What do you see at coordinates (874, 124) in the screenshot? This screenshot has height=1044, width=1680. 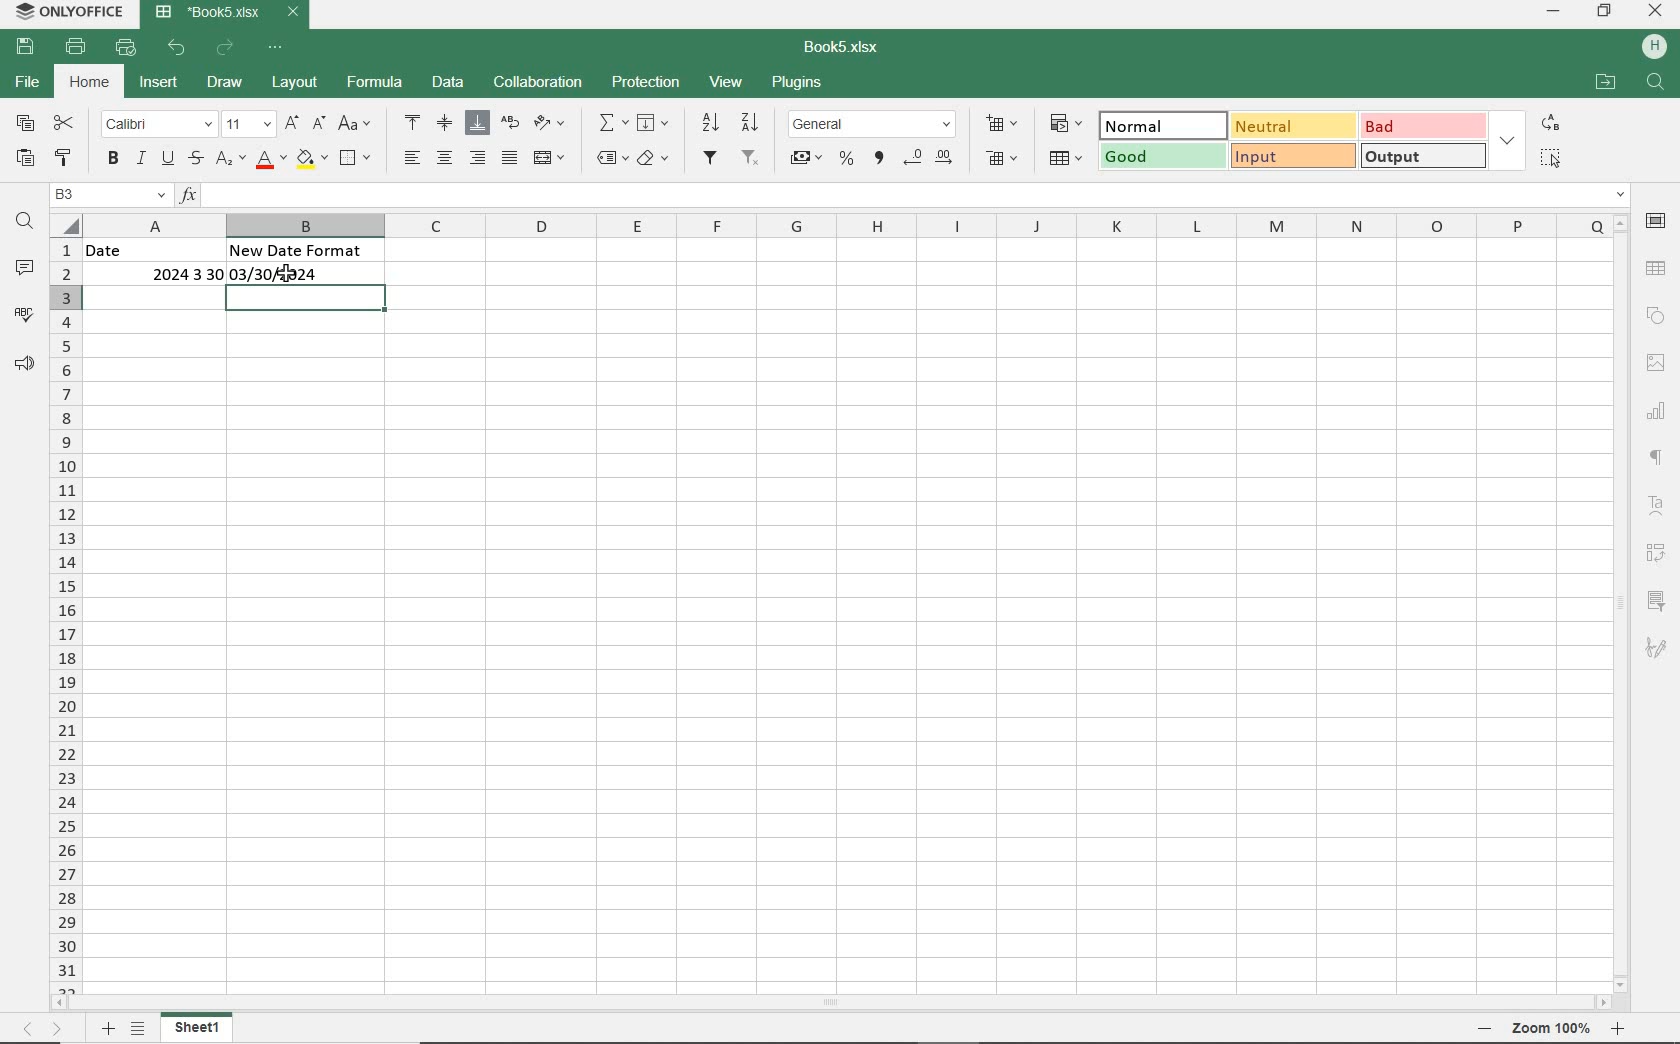 I see `NUMBER FORMAT` at bounding box center [874, 124].